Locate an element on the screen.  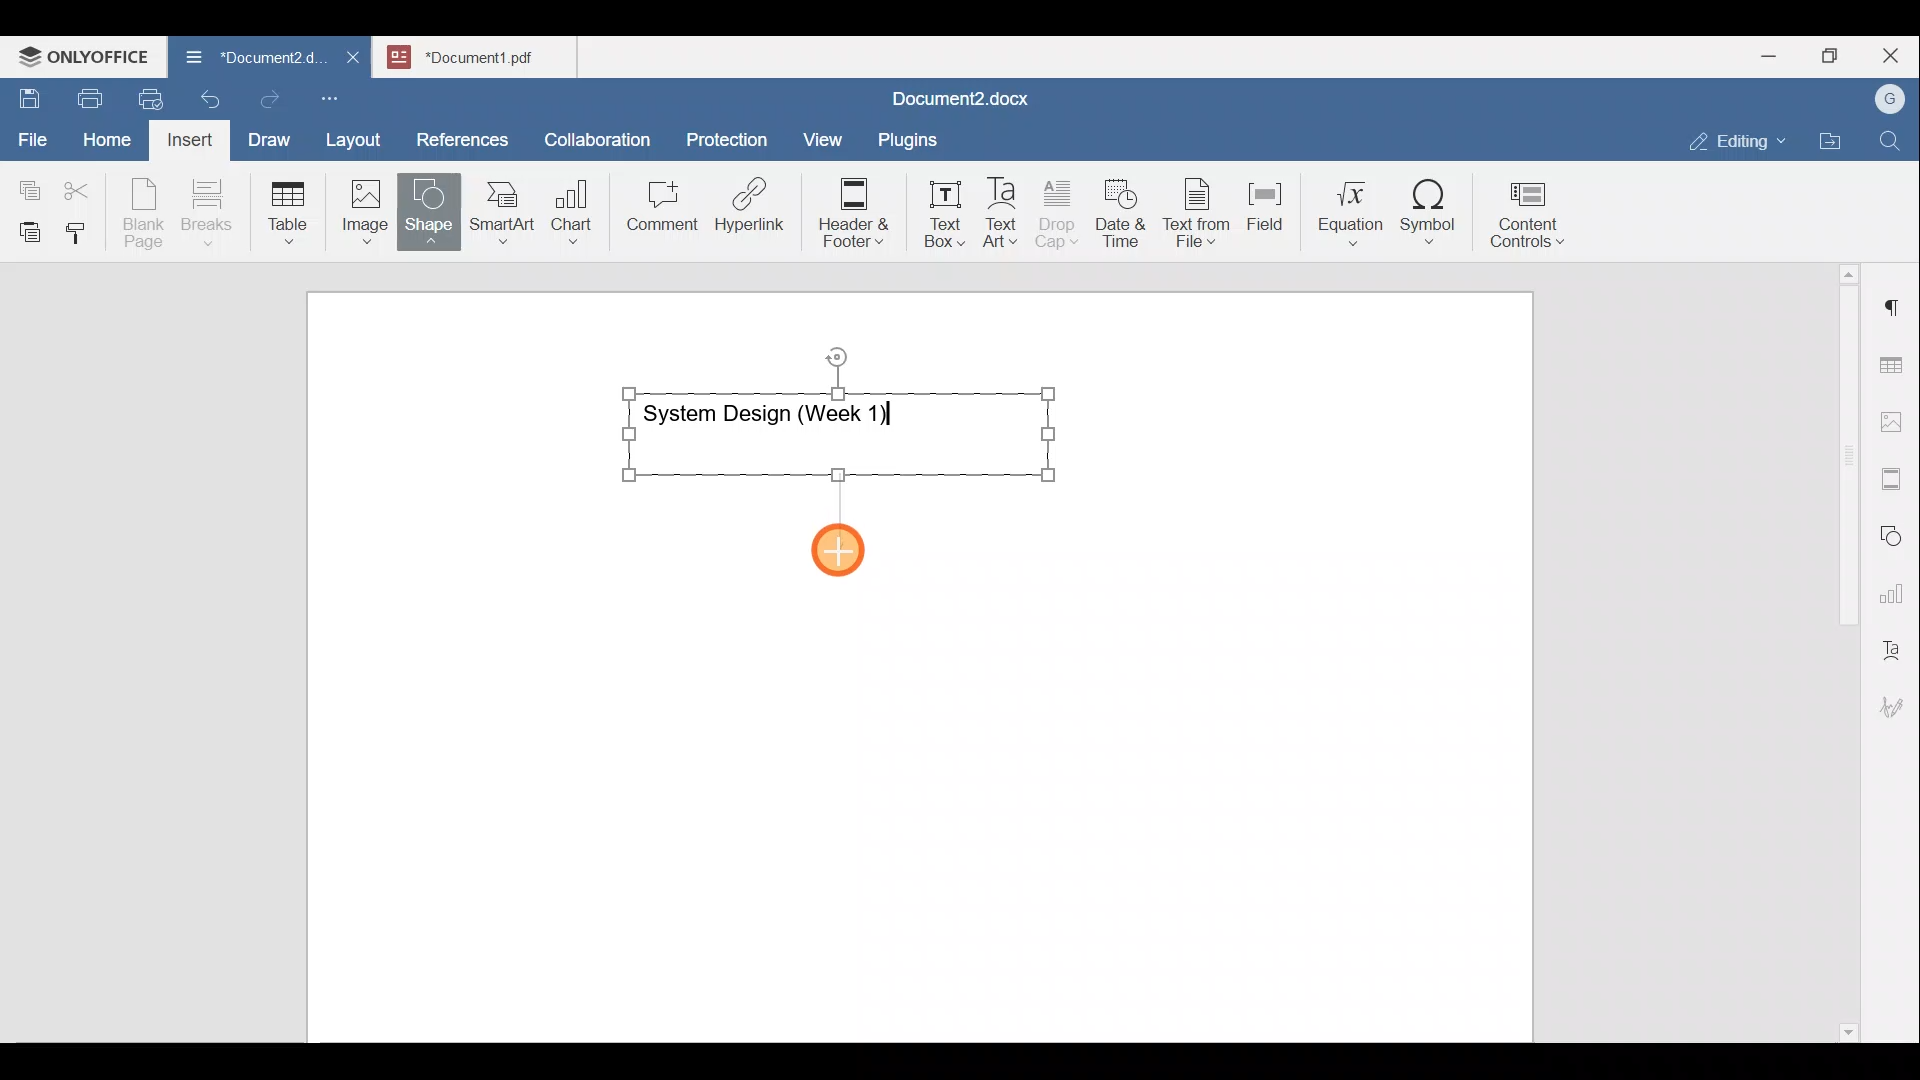
References is located at coordinates (461, 137).